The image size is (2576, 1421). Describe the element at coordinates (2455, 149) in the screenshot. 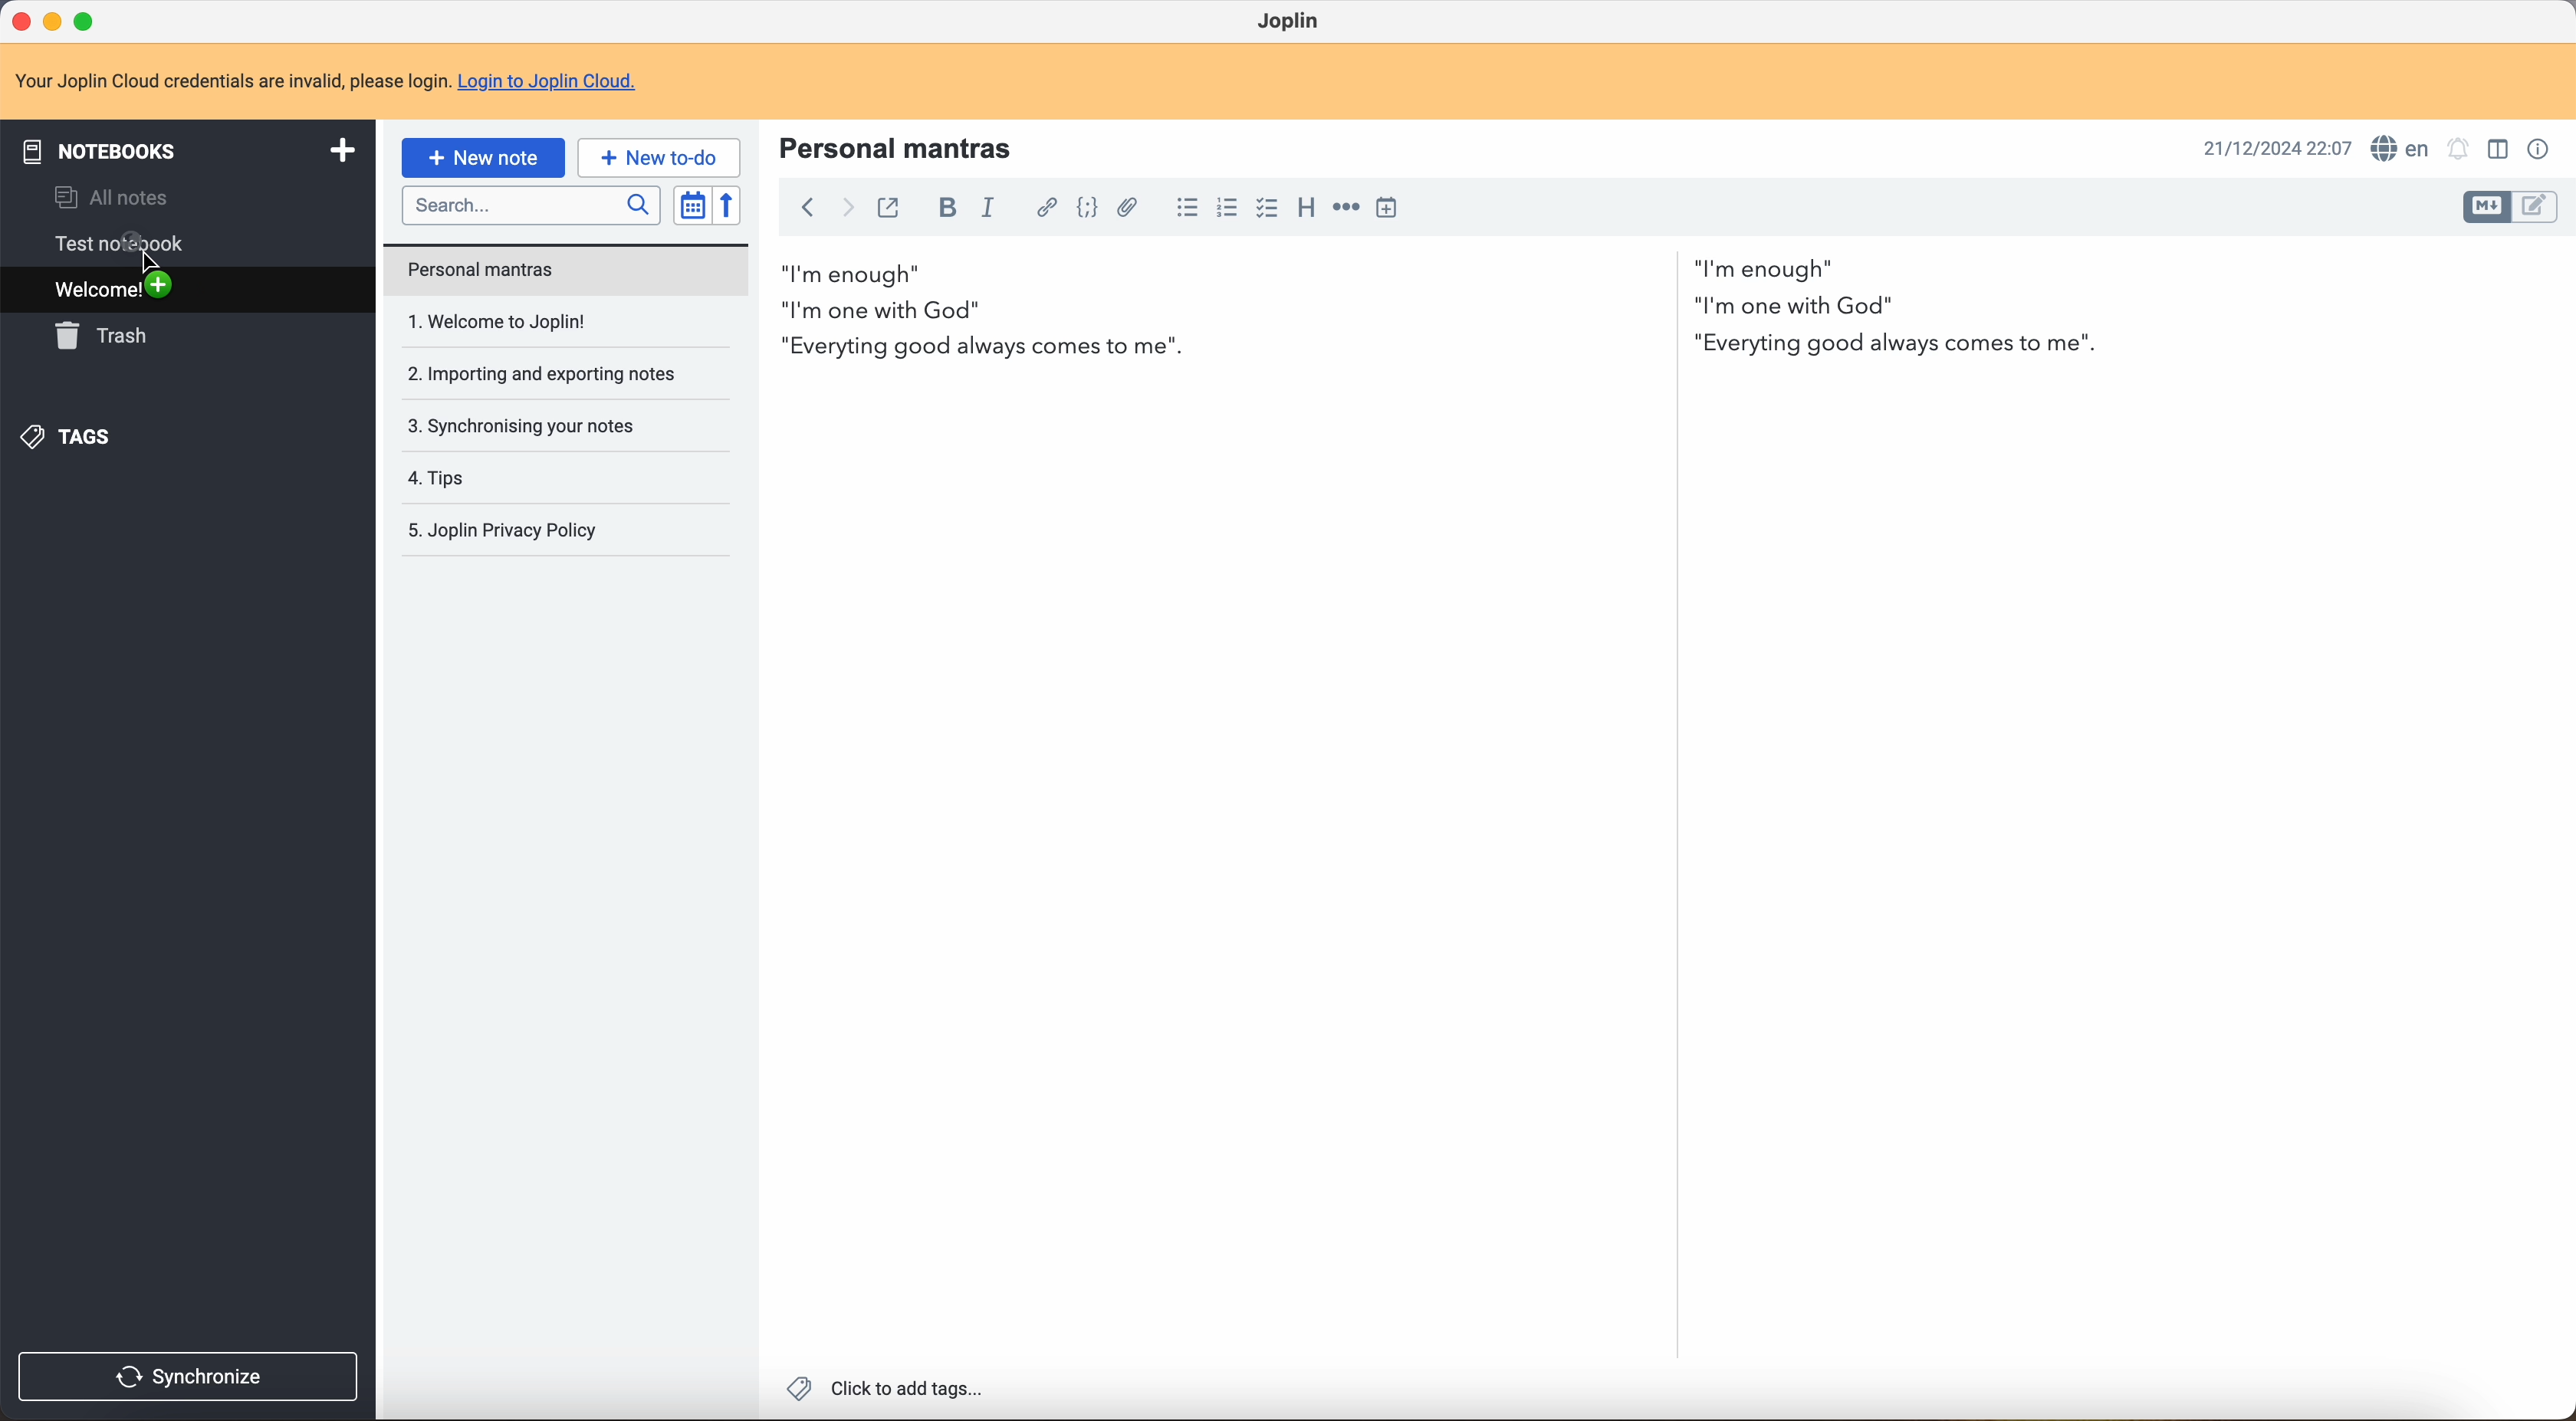

I see `set alarm` at that location.